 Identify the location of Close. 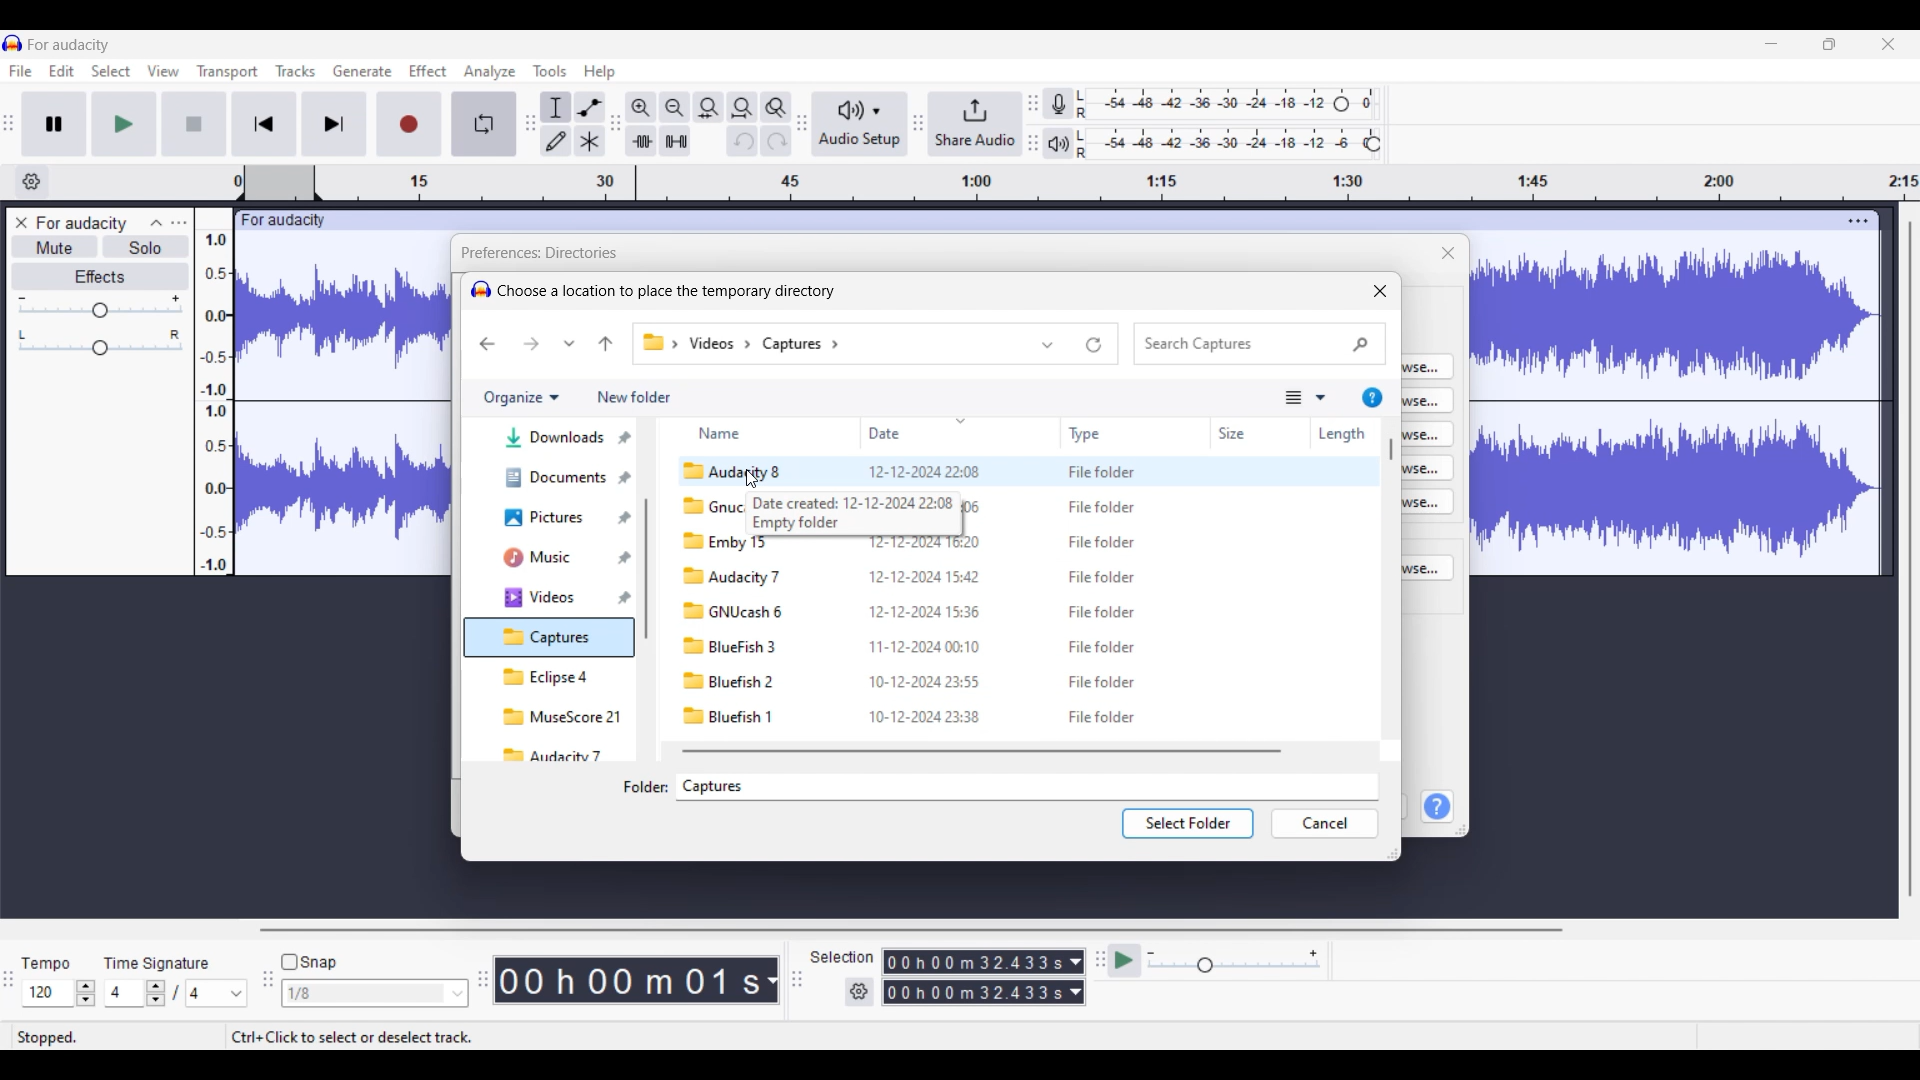
(1381, 291).